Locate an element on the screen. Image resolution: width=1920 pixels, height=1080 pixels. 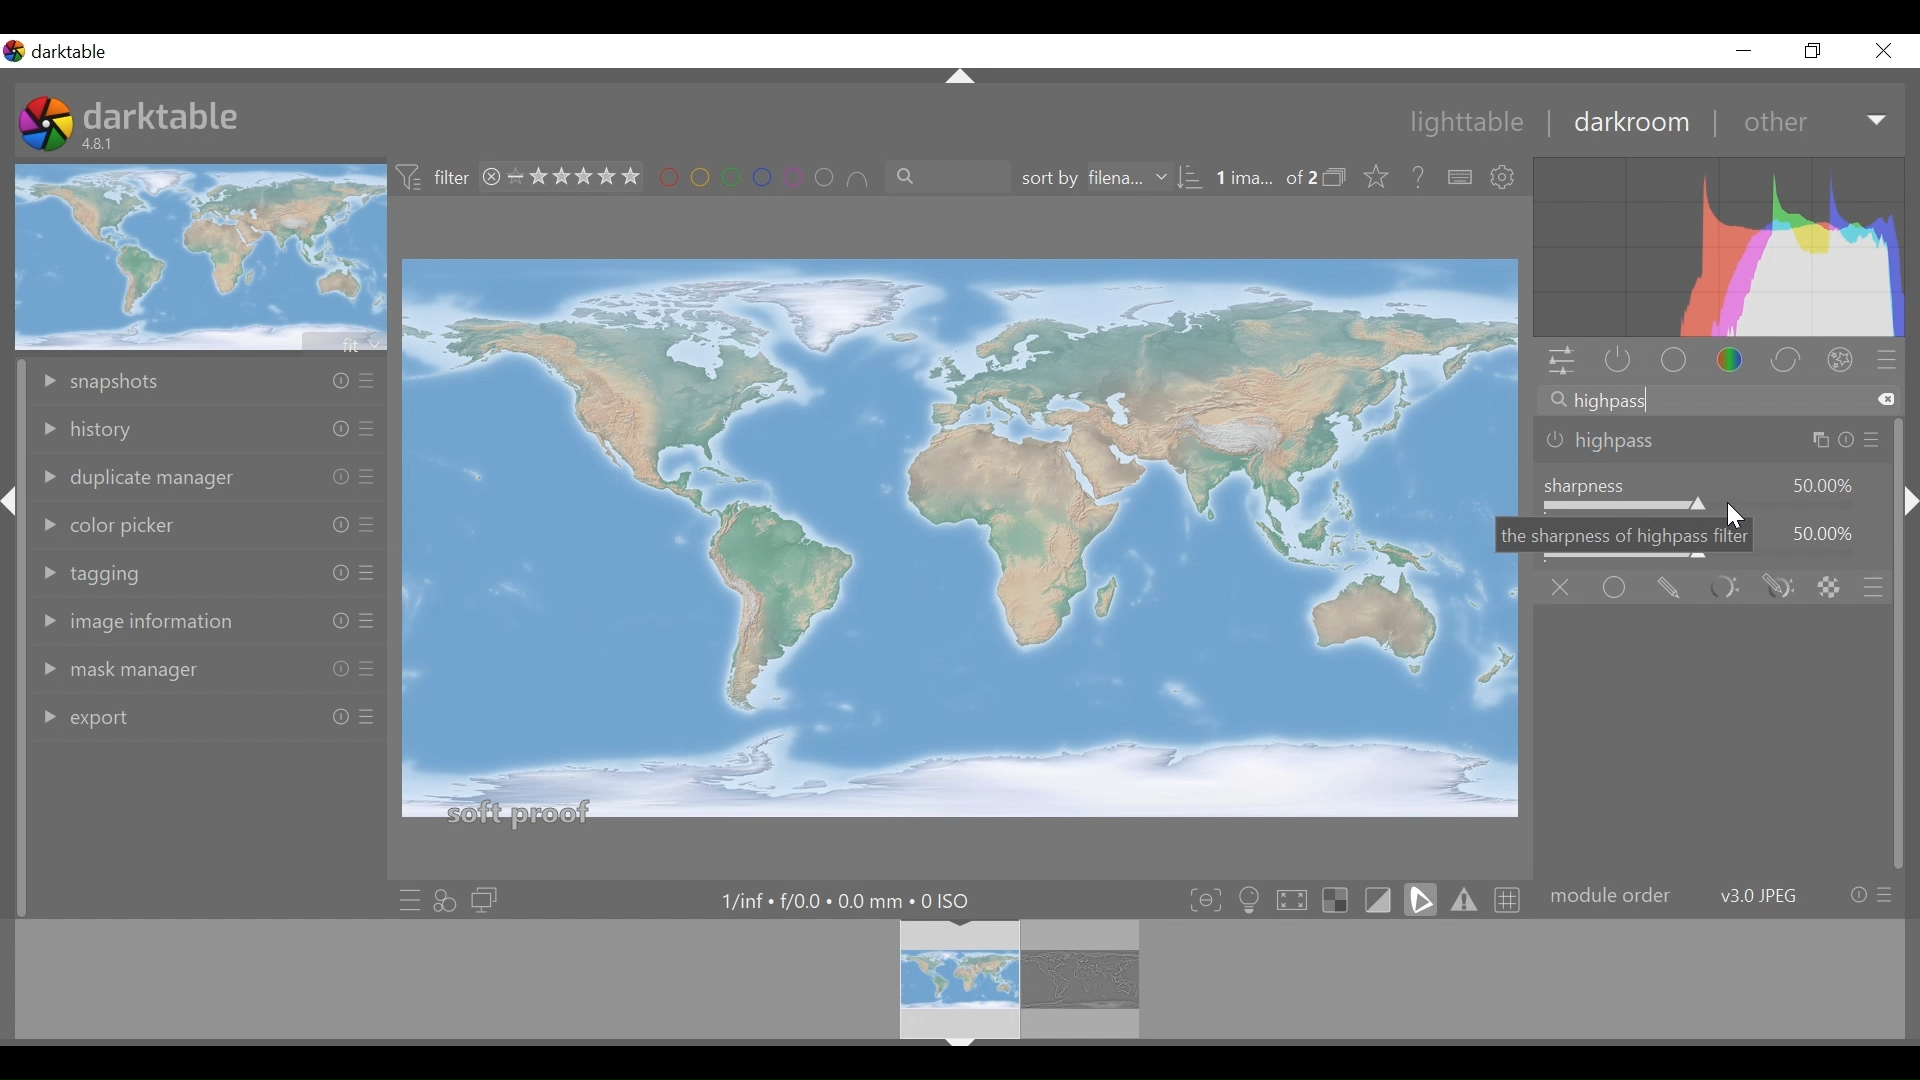
50.00% is located at coordinates (1821, 538).